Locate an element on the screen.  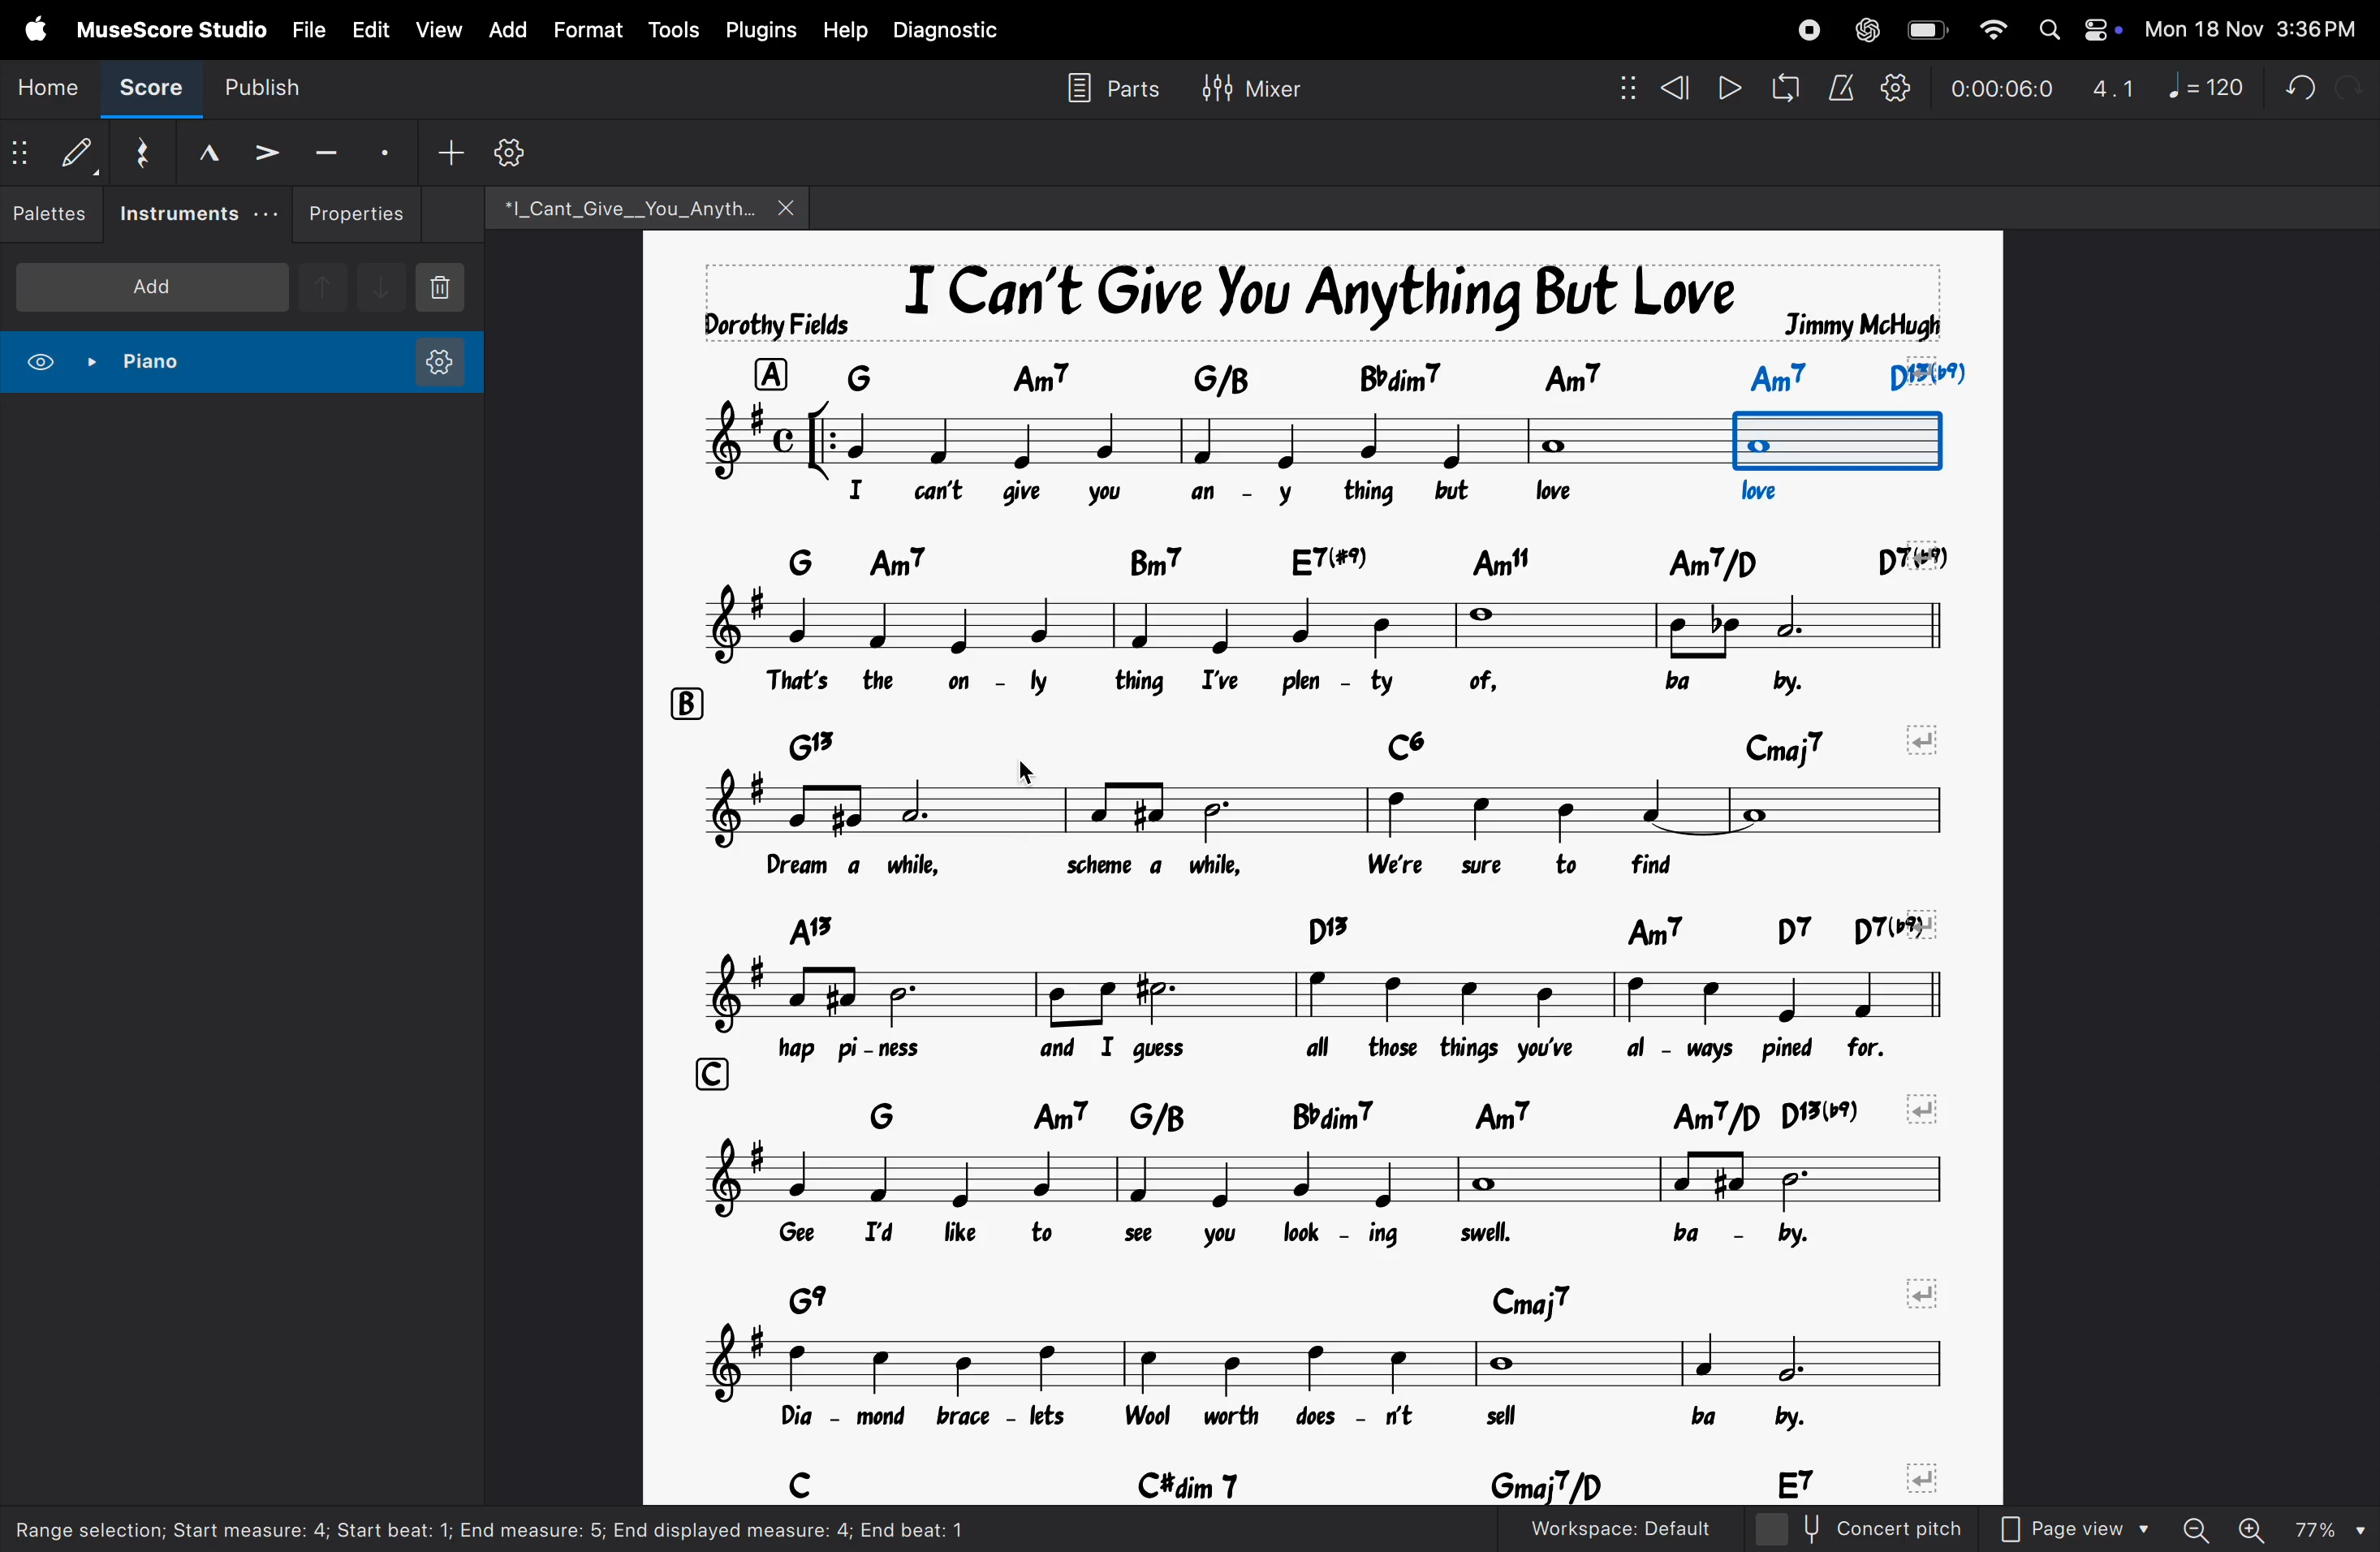
note 120 is located at coordinates (2202, 83).